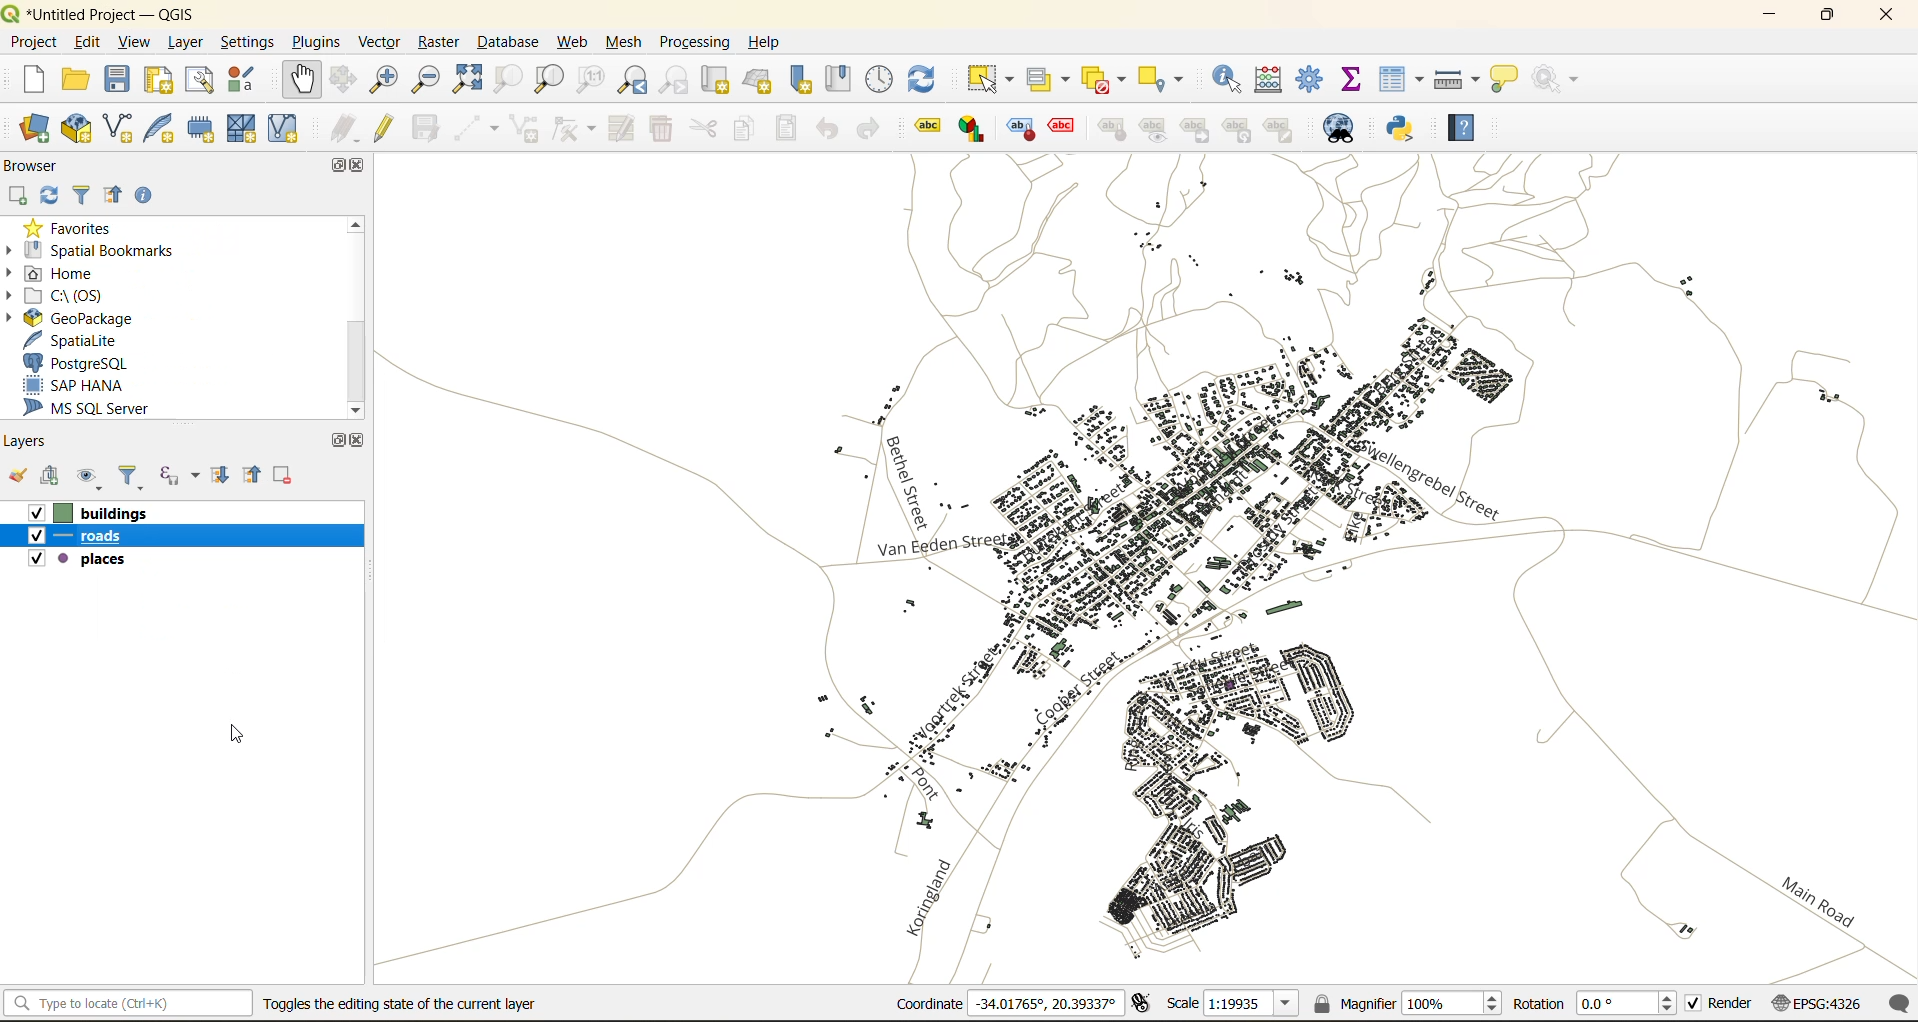 This screenshot has width=1918, height=1022. What do you see at coordinates (704, 129) in the screenshot?
I see `cut` at bounding box center [704, 129].